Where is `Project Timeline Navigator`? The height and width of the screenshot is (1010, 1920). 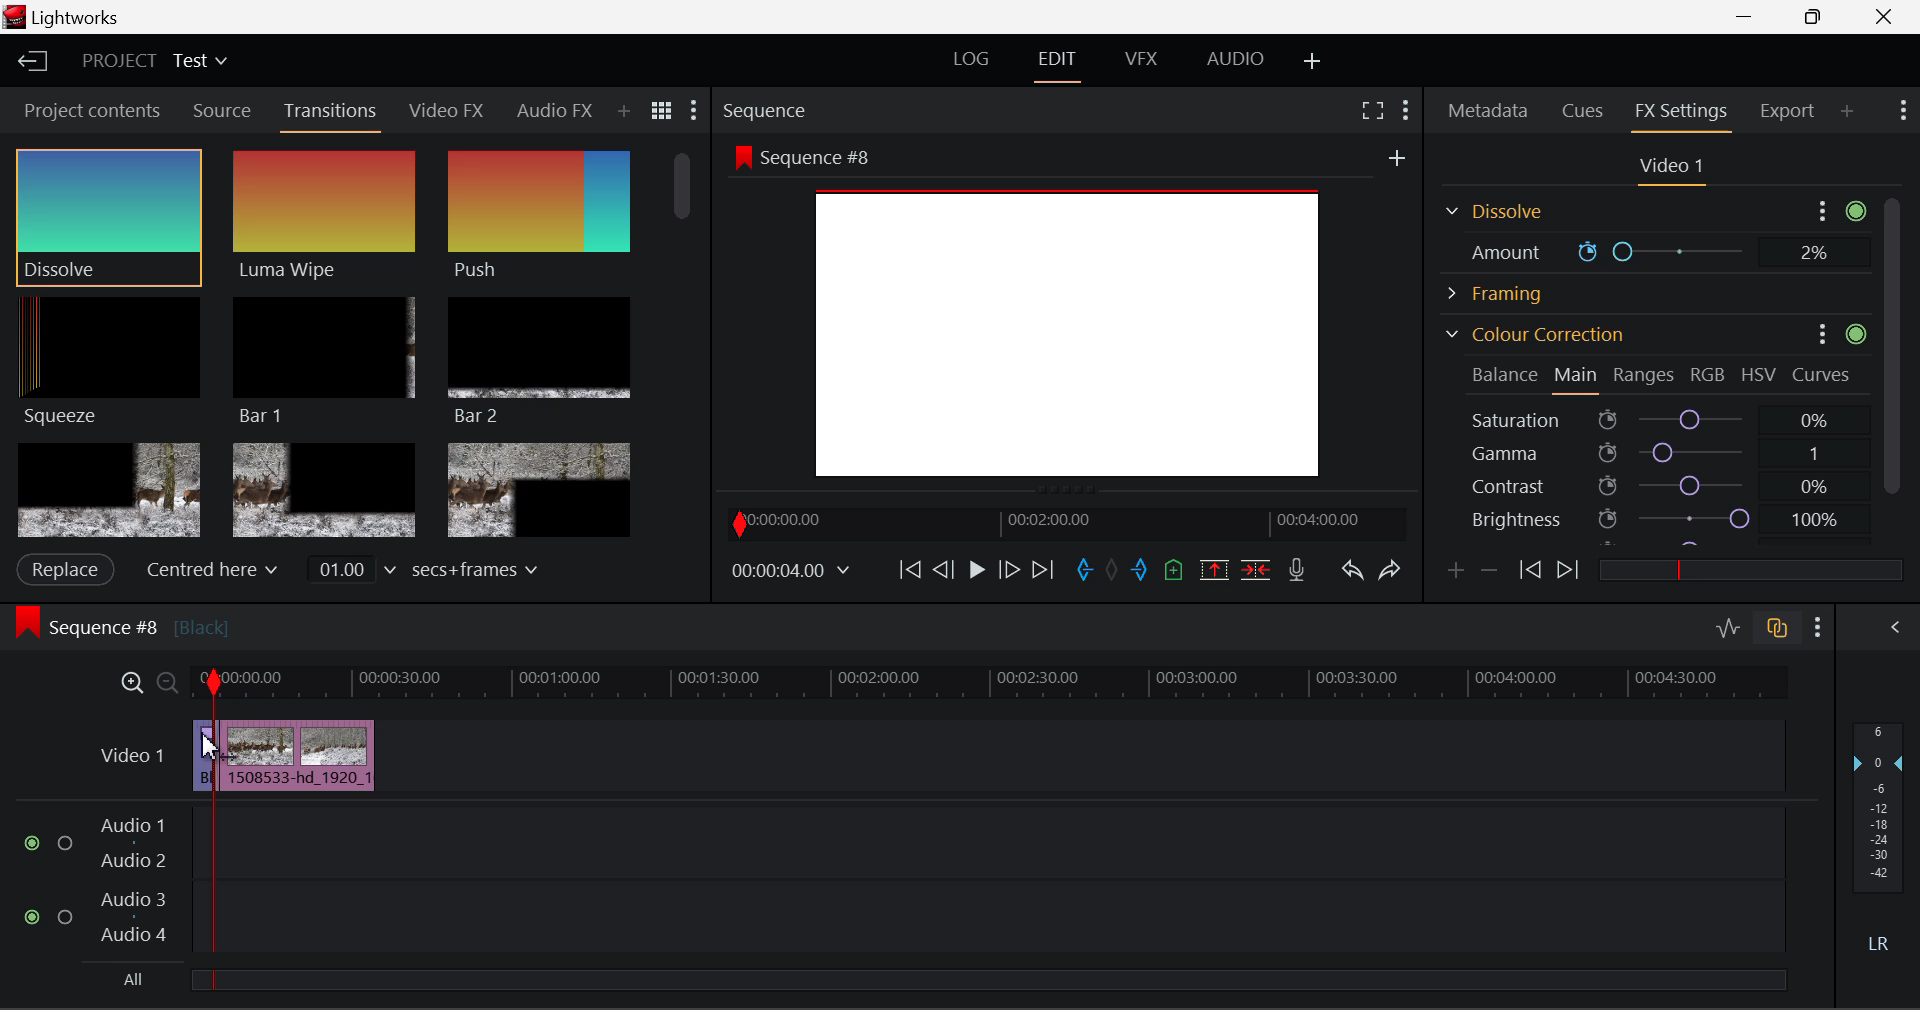
Project Timeline Navigator is located at coordinates (1064, 523).